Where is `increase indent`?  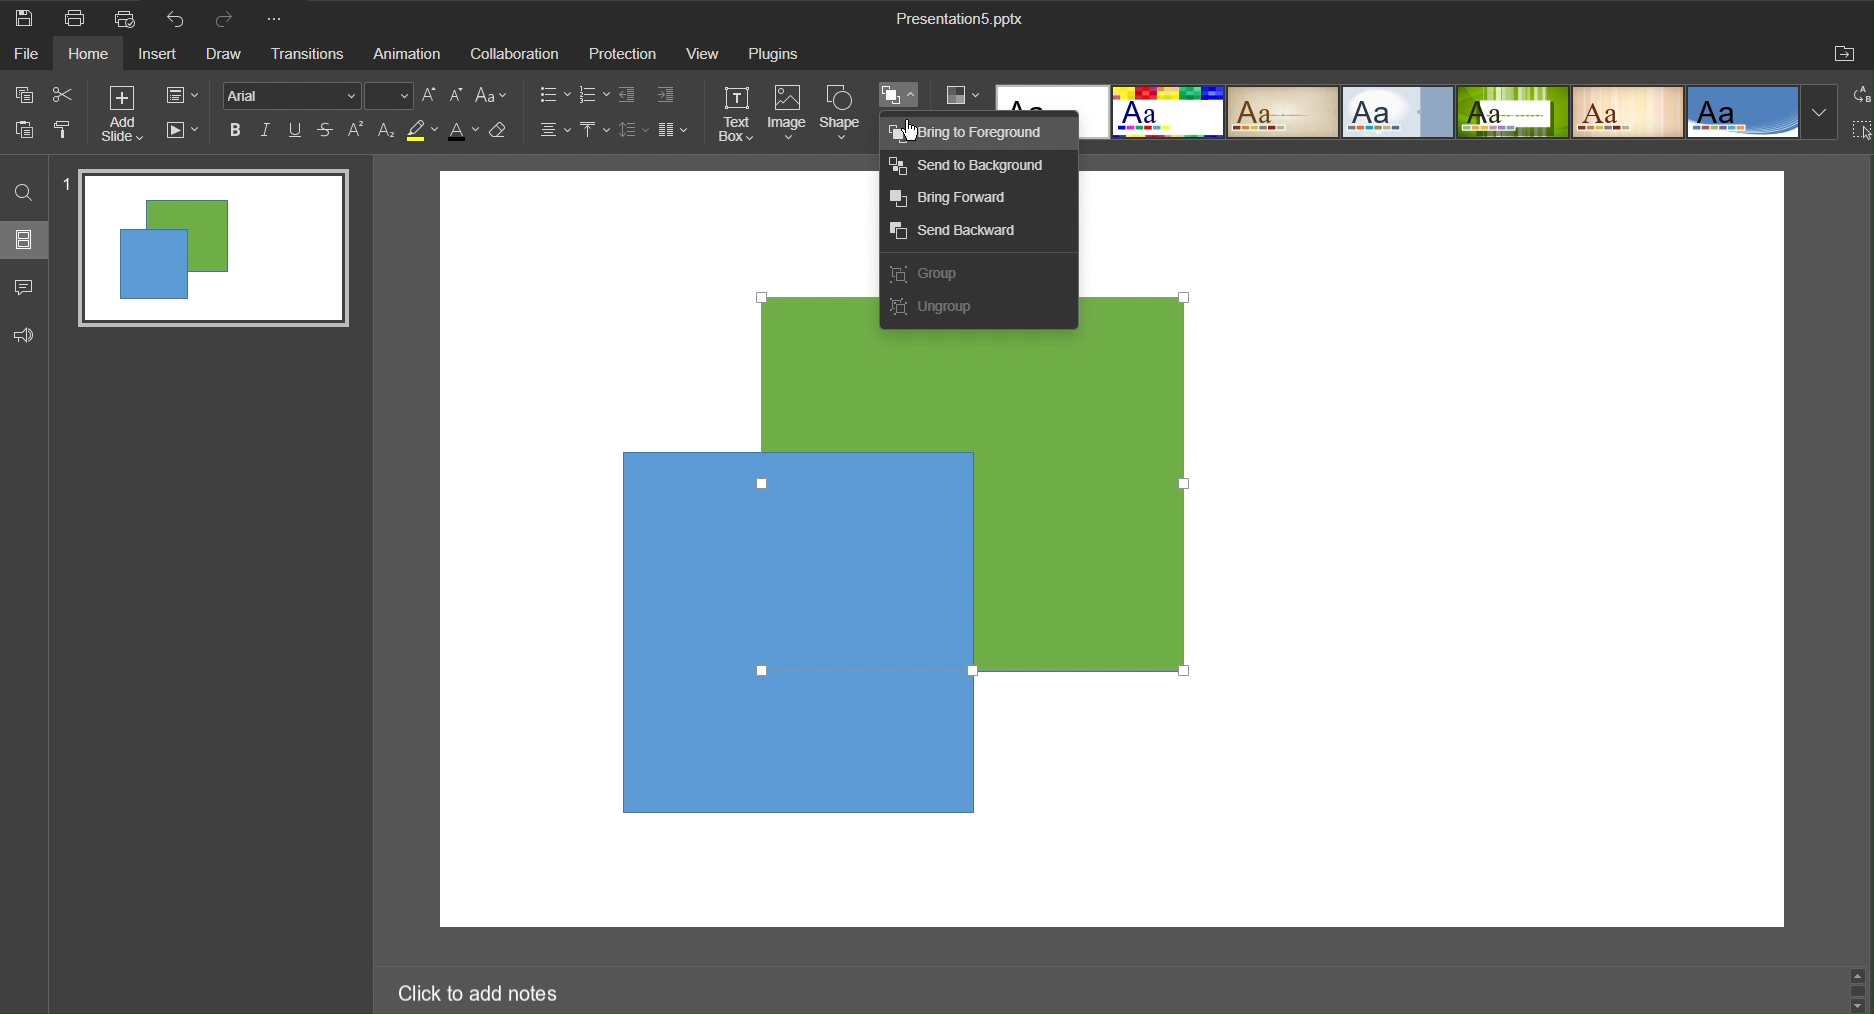
increase indent is located at coordinates (670, 93).